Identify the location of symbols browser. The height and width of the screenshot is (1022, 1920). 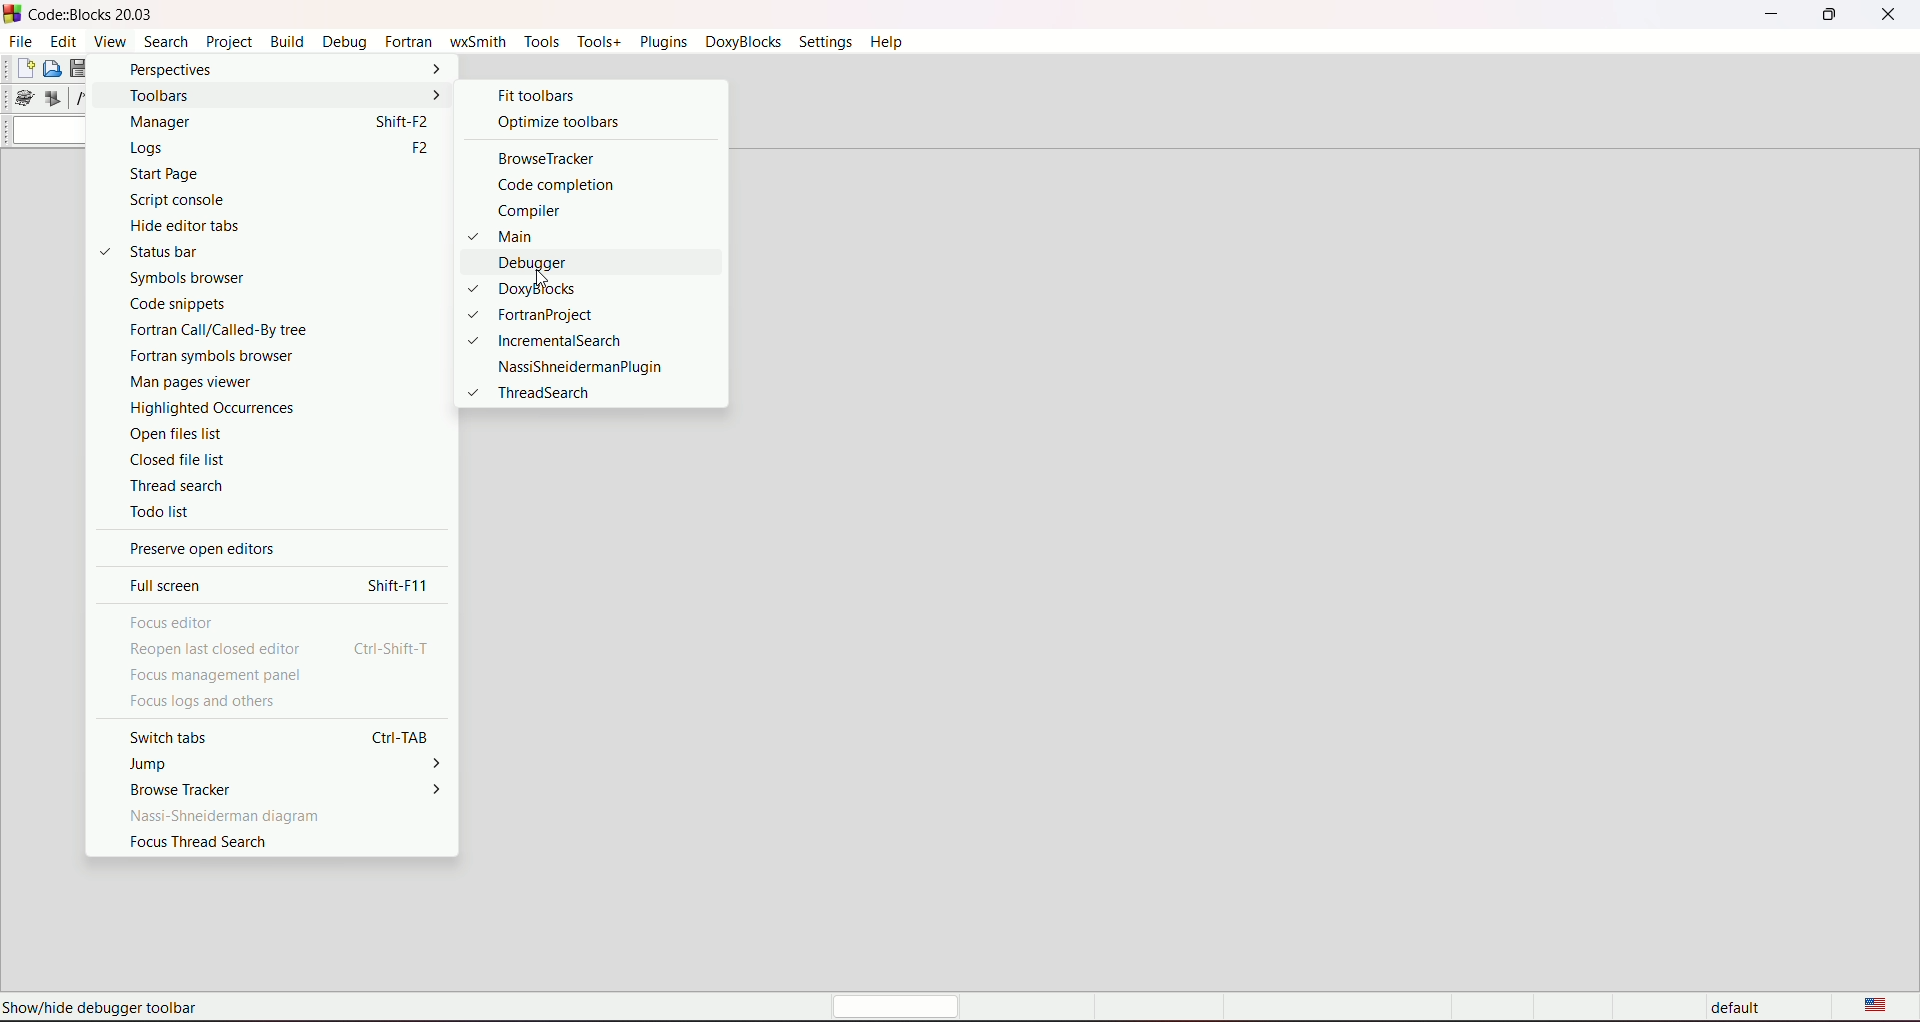
(254, 278).